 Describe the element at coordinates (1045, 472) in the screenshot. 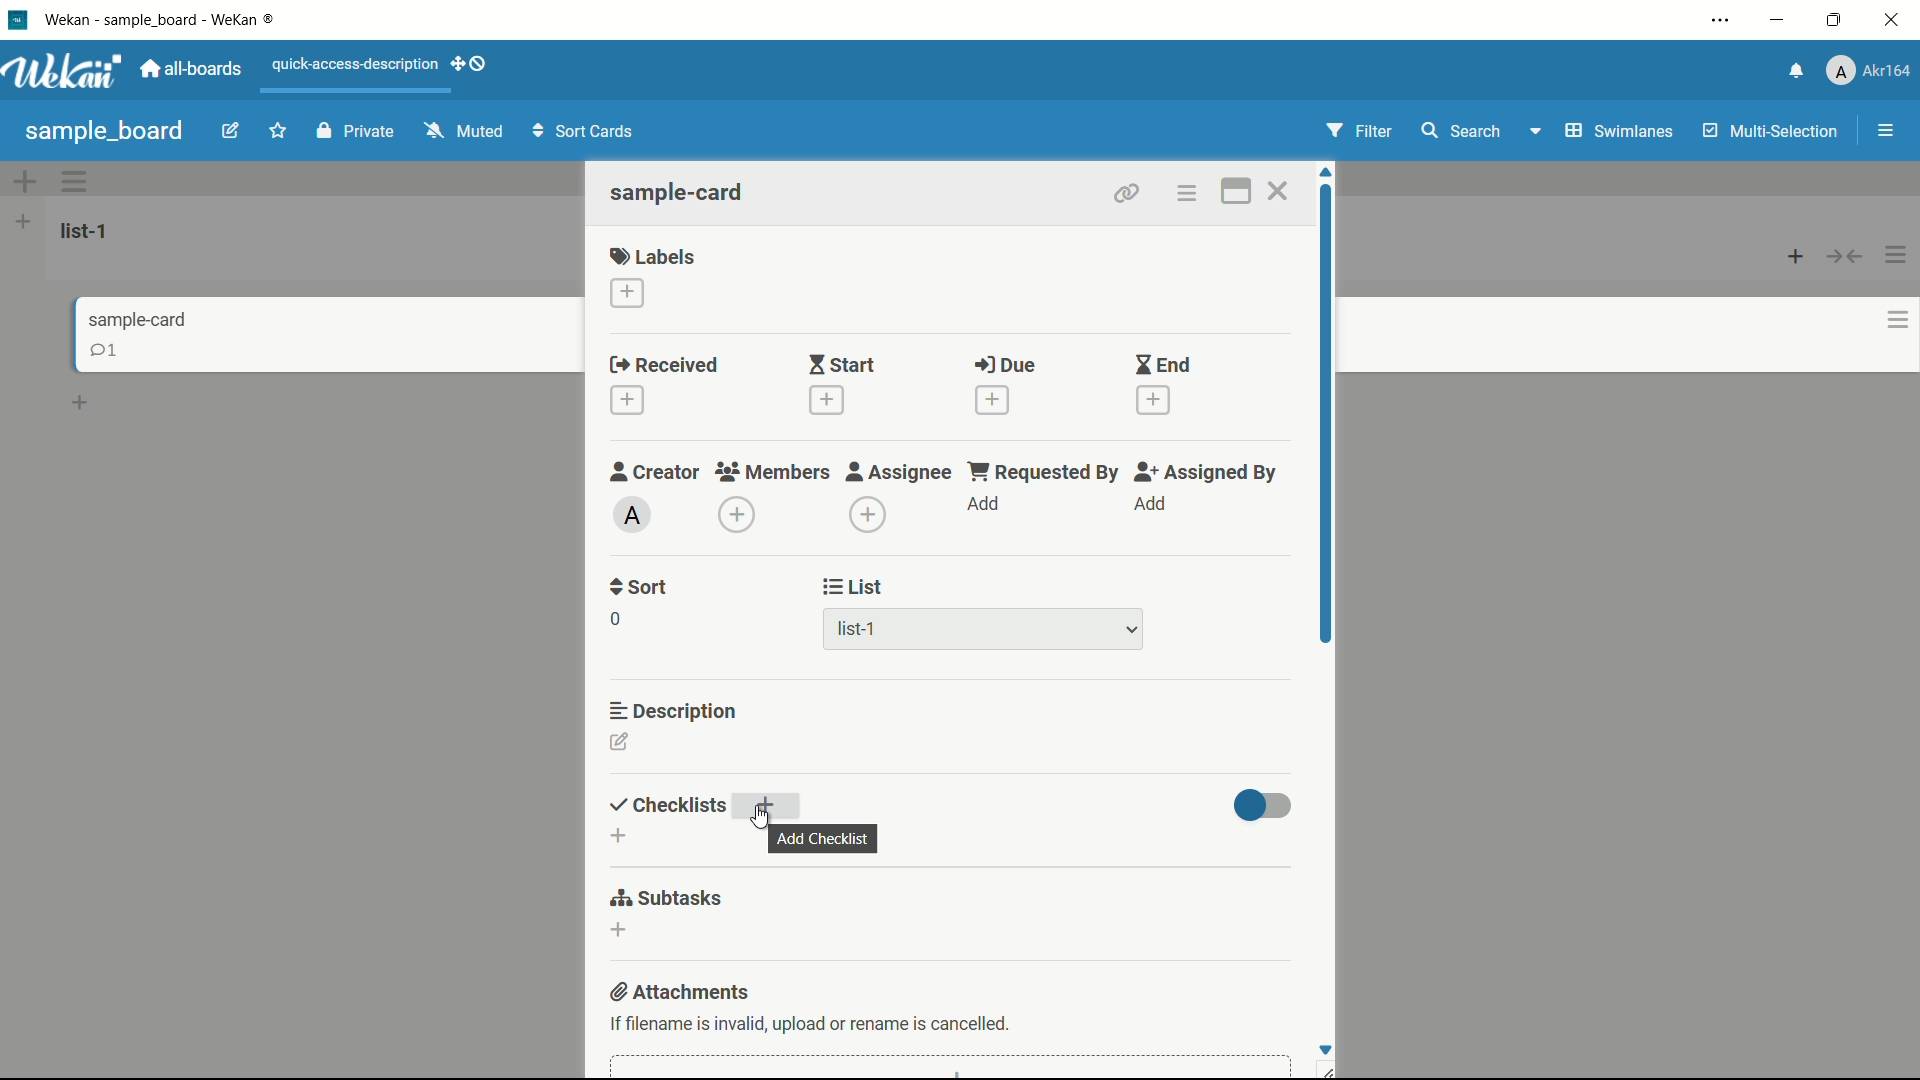

I see `requested by` at that location.